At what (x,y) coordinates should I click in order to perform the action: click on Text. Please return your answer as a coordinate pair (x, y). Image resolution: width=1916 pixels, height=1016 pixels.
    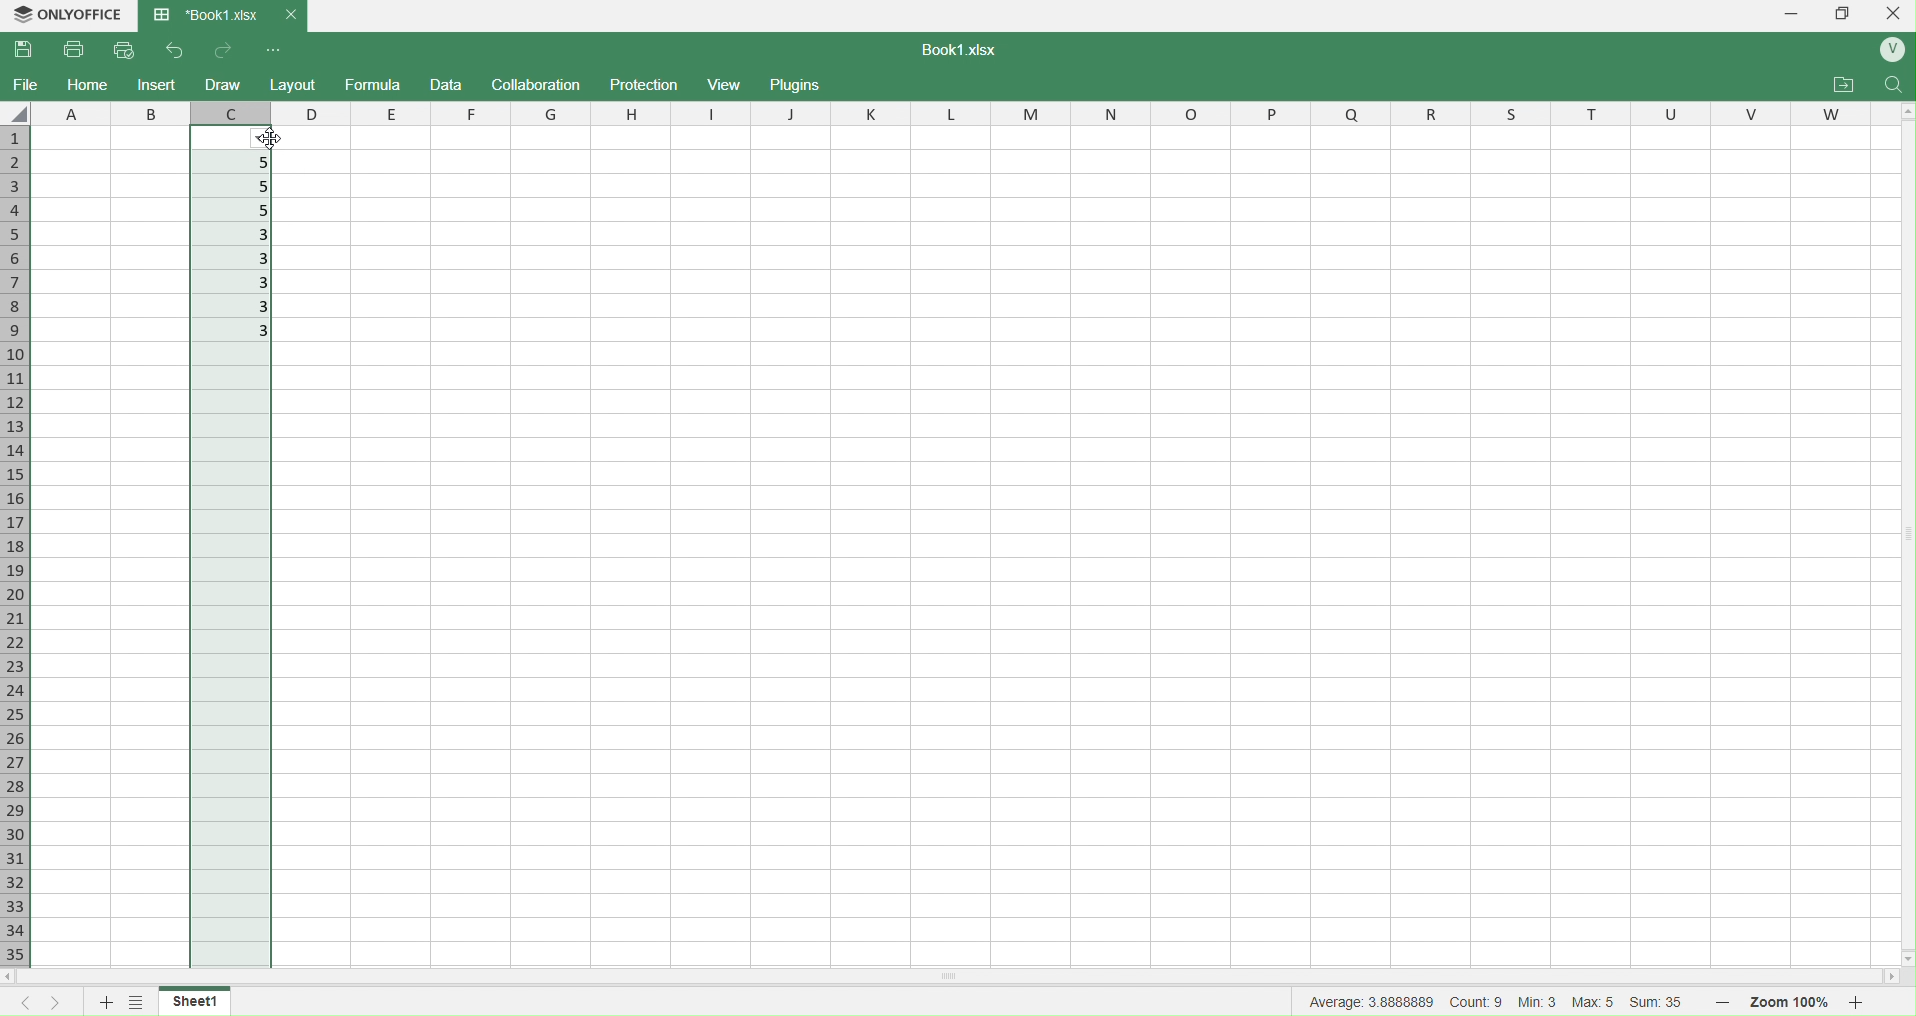
    Looking at the image, I should click on (954, 49).